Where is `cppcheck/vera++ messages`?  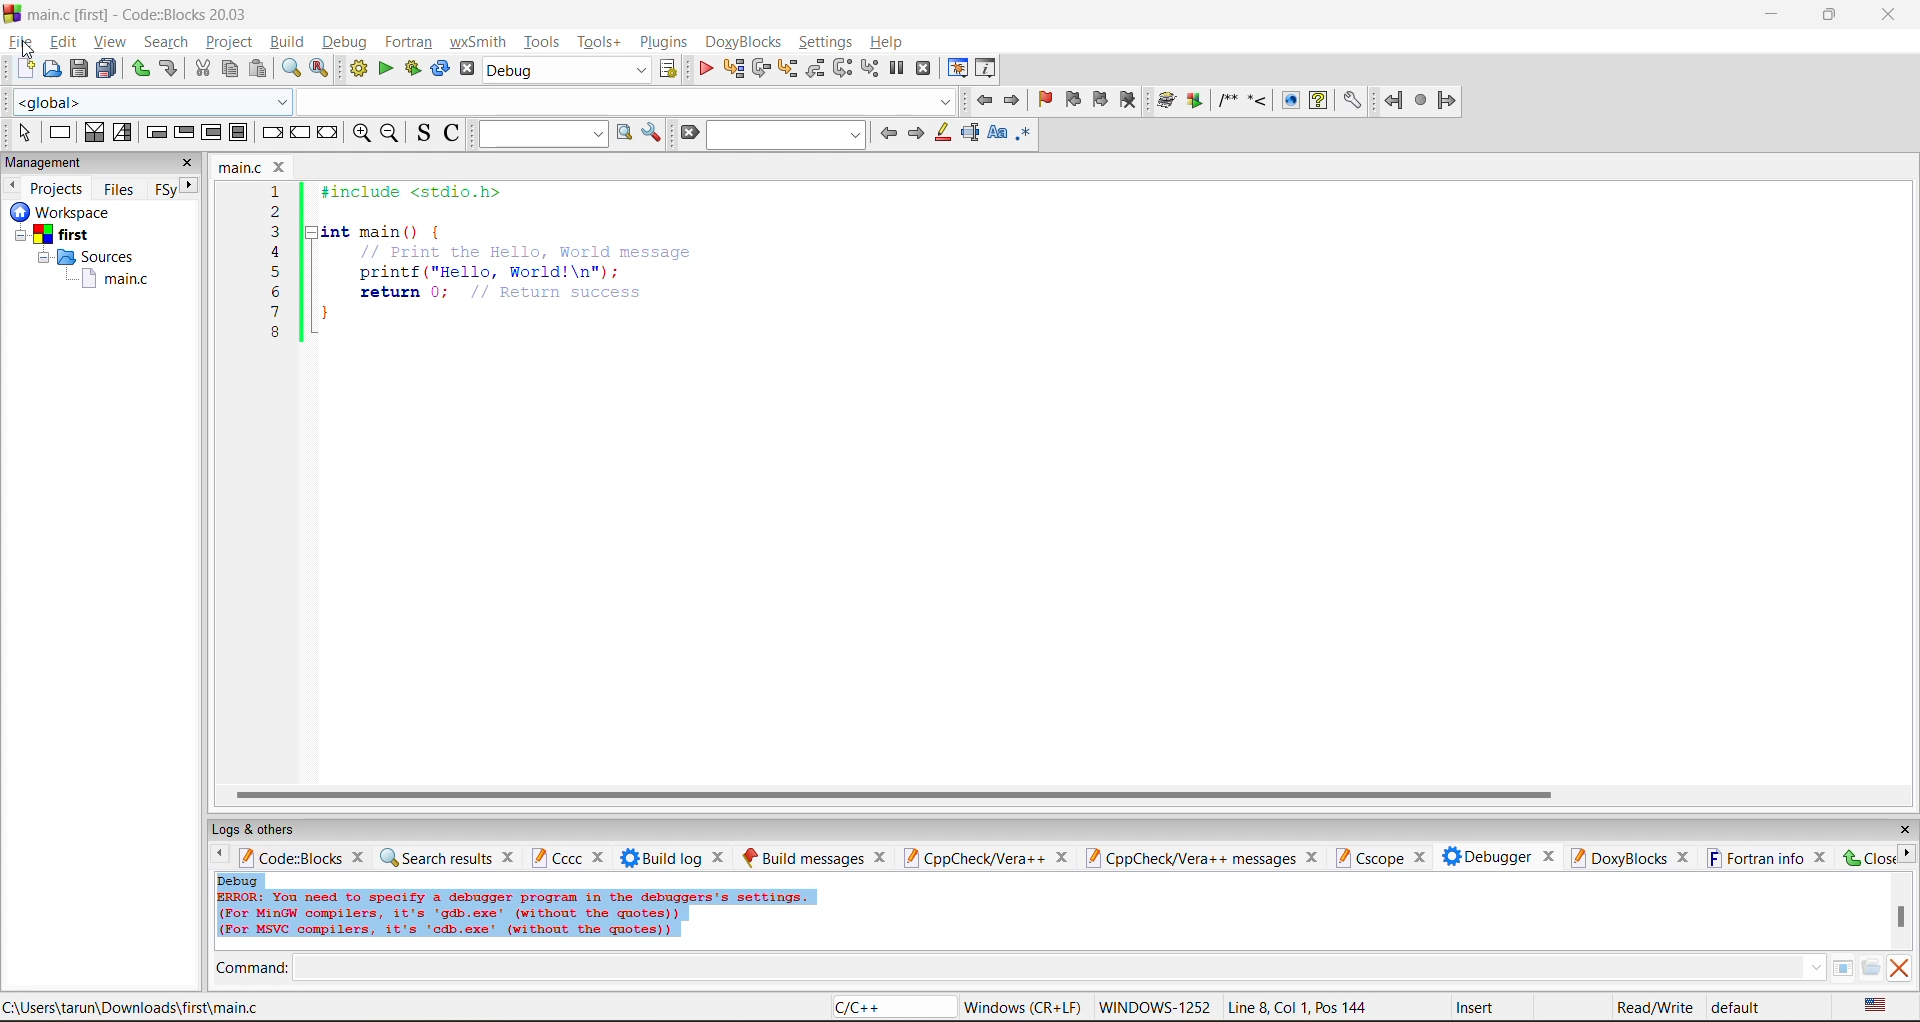 cppcheck/vera++ messages is located at coordinates (1188, 858).